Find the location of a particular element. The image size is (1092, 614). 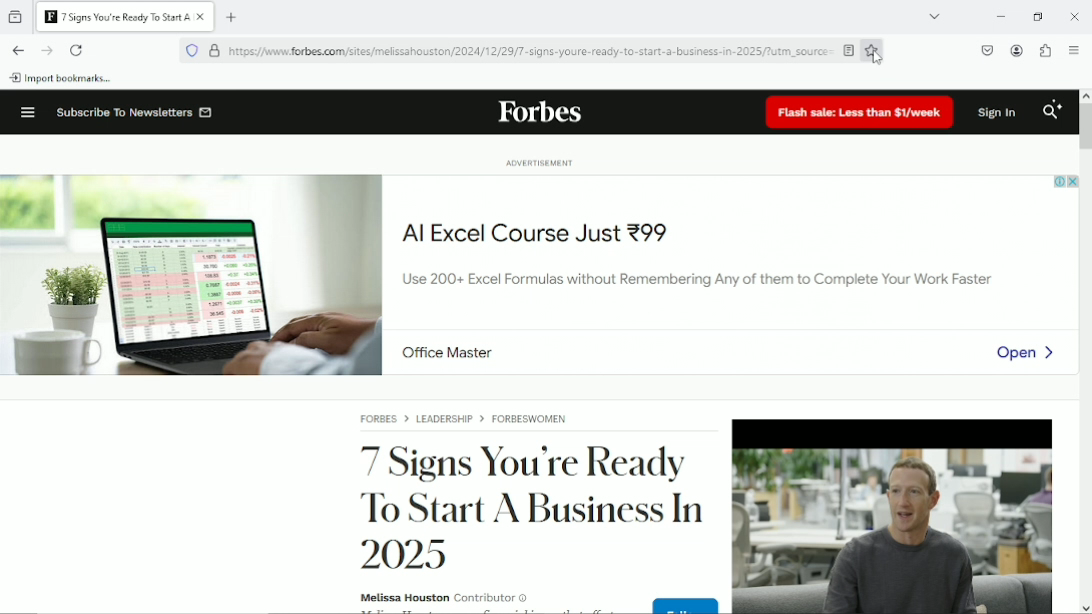

minimize is located at coordinates (1000, 16).